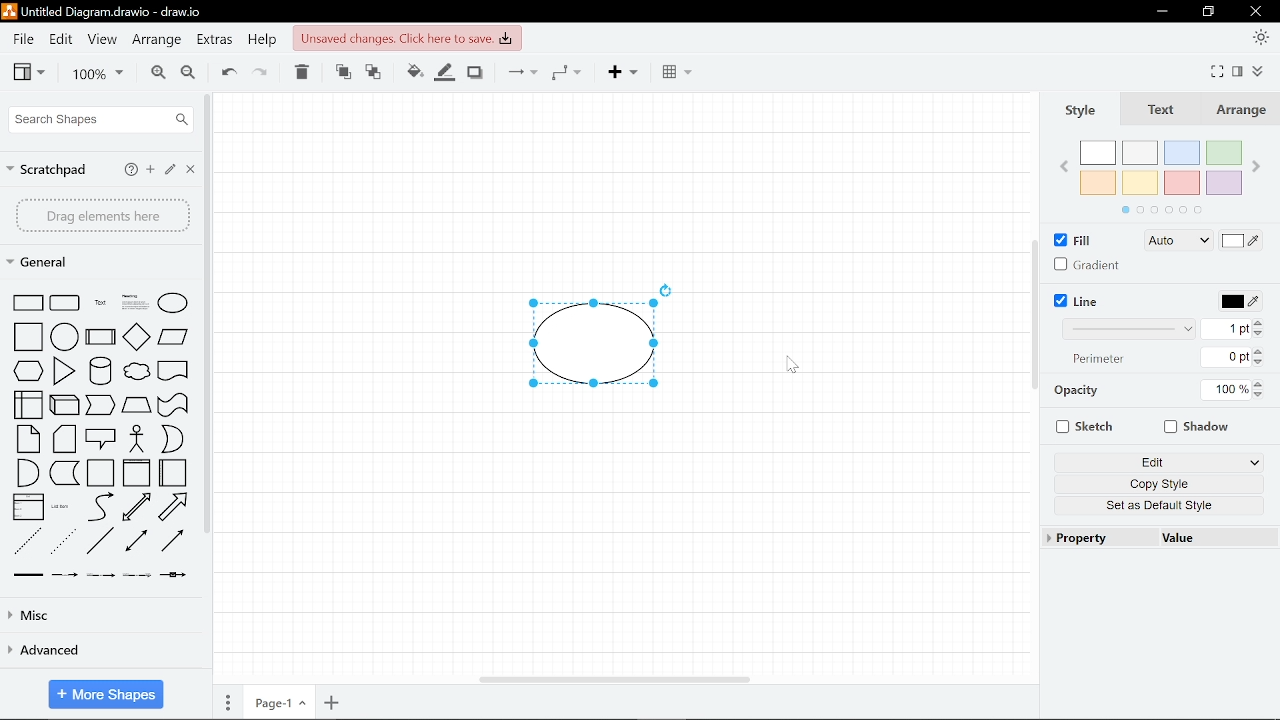 The image size is (1280, 720). I want to click on diamond, so click(136, 336).